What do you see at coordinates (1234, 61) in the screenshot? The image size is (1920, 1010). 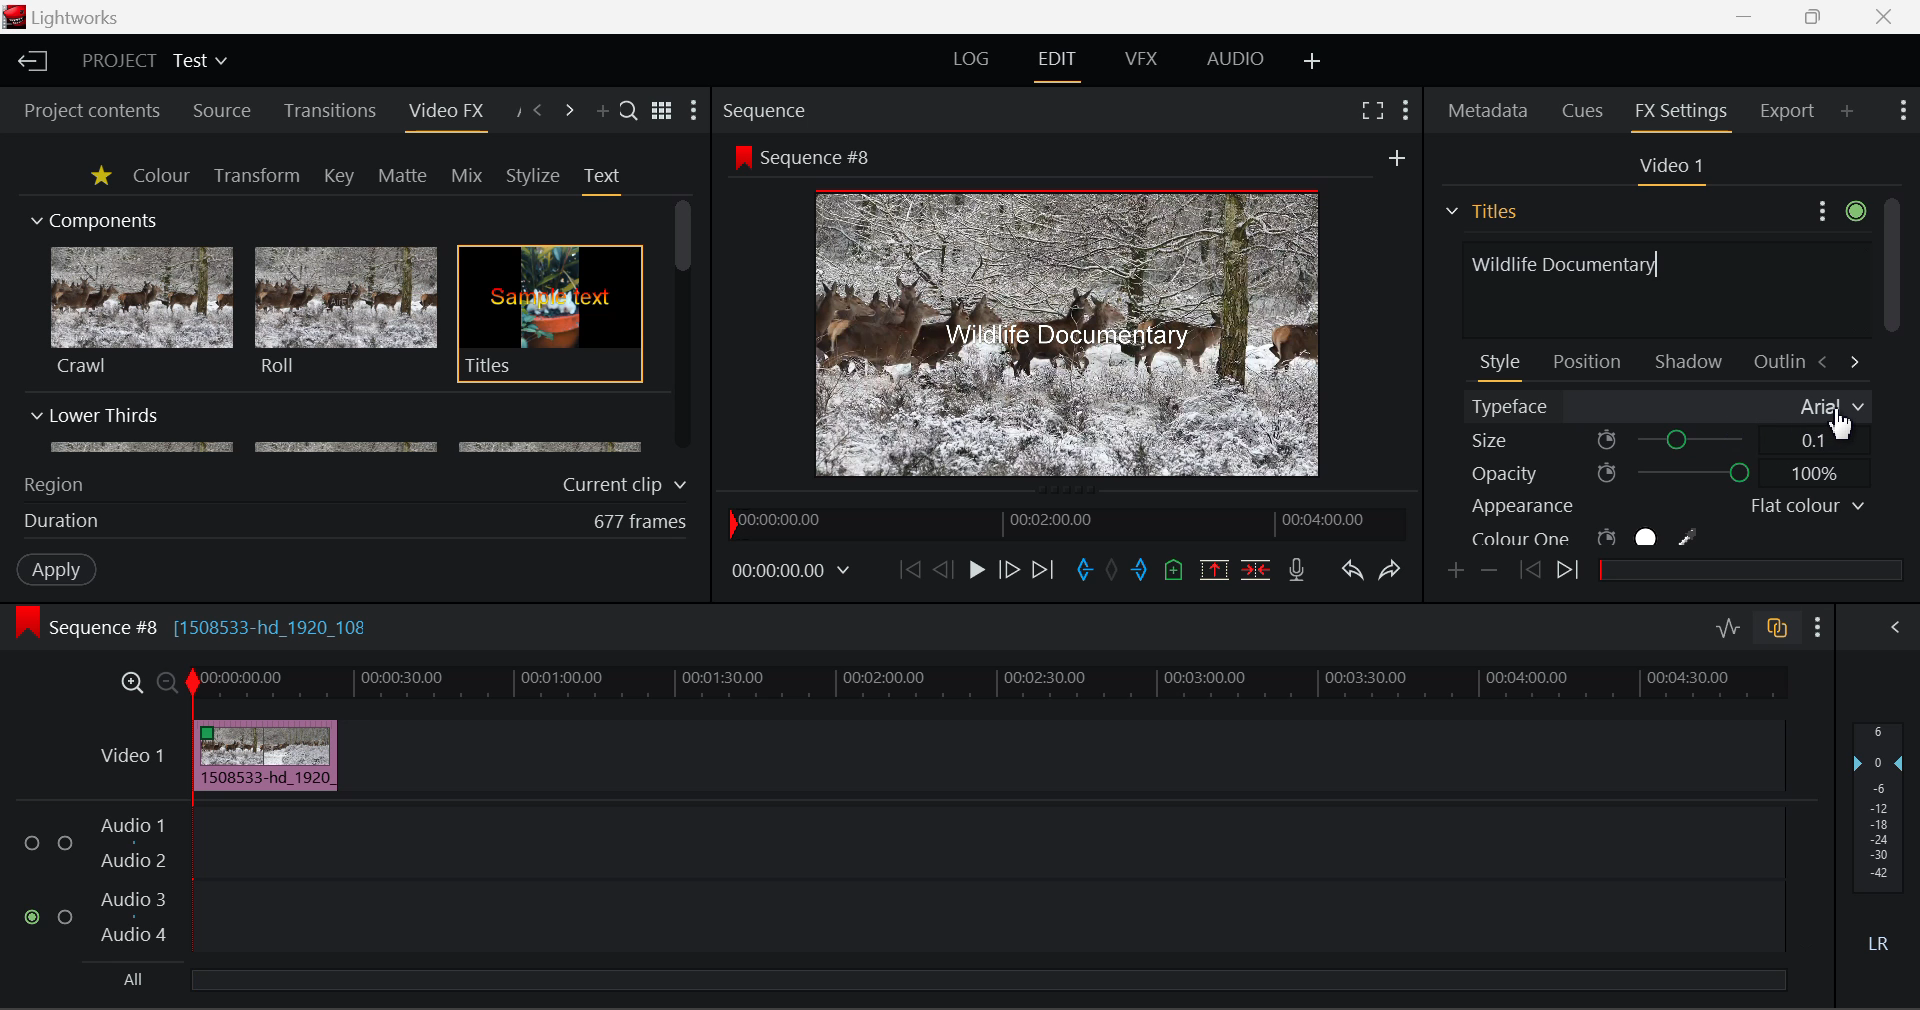 I see `AUDIO Layout` at bounding box center [1234, 61].